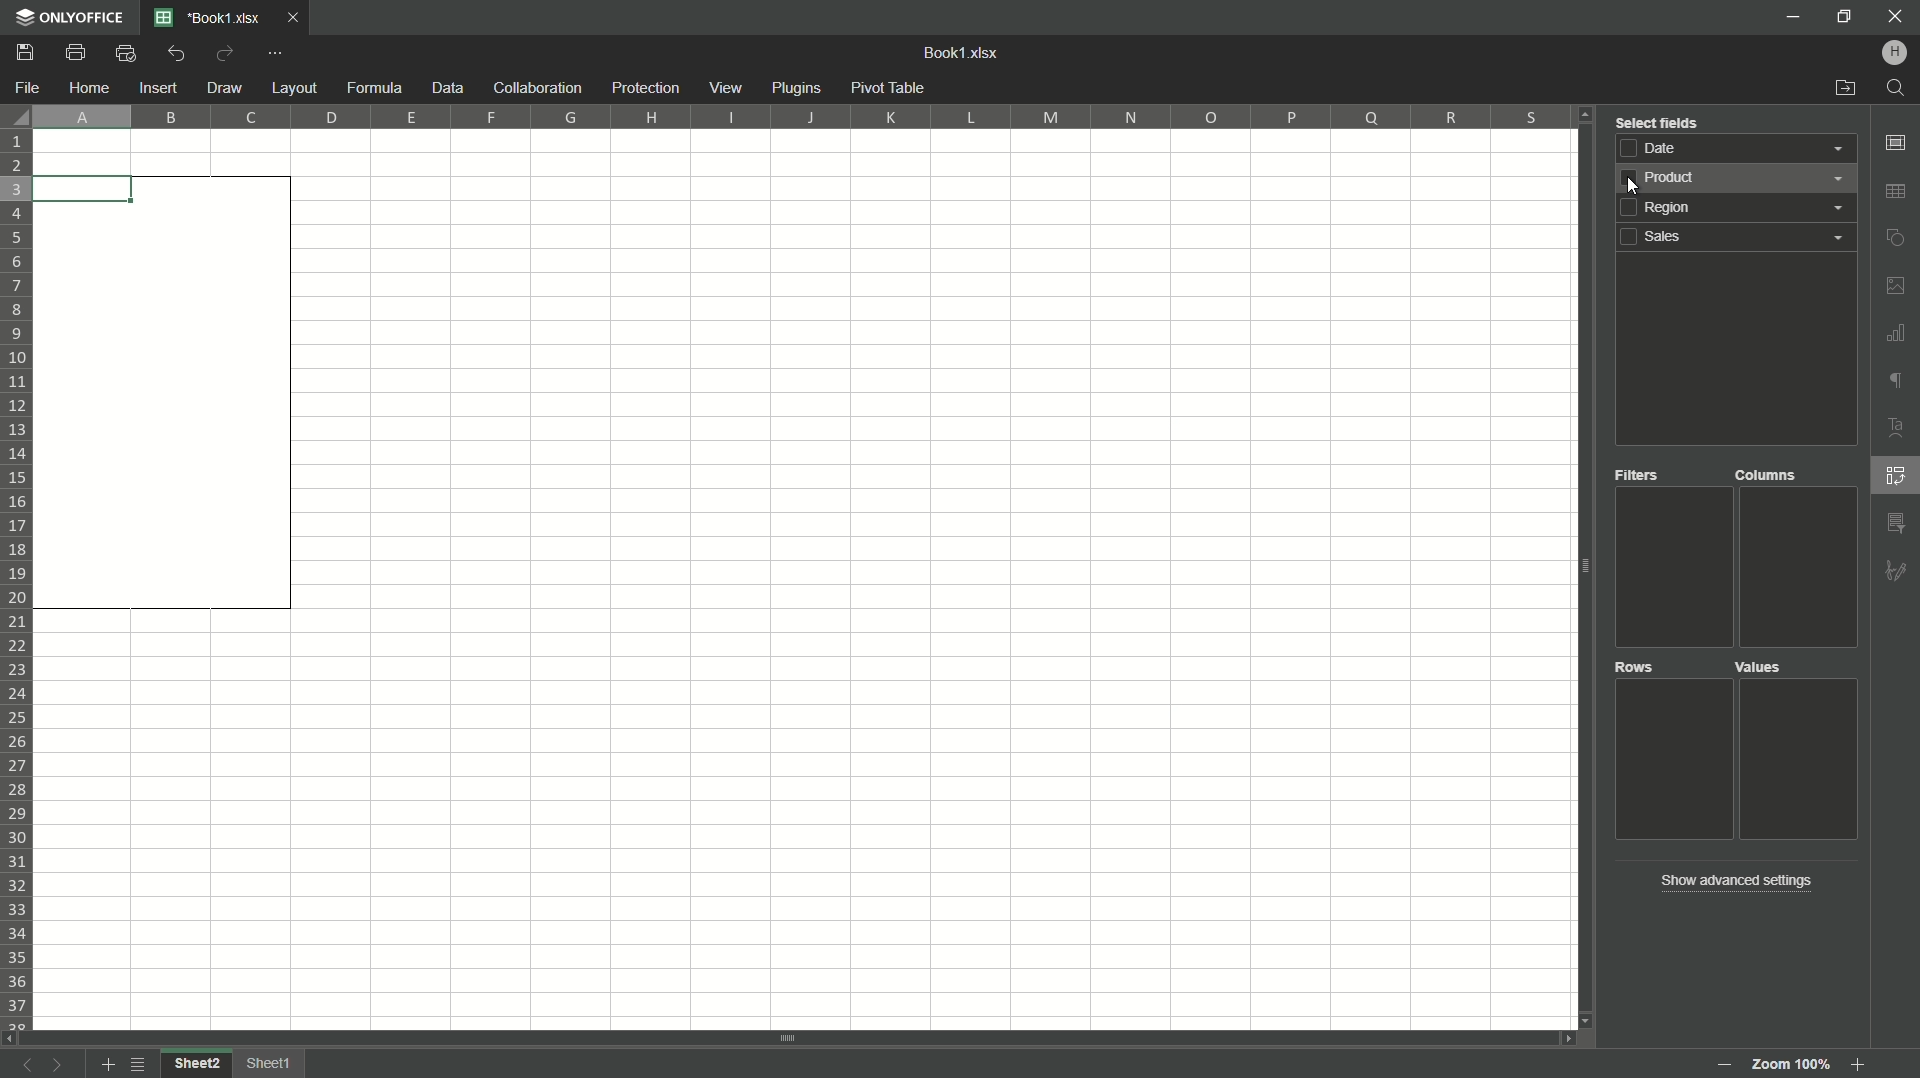 Image resolution: width=1920 pixels, height=1080 pixels. What do you see at coordinates (75, 56) in the screenshot?
I see `Print file` at bounding box center [75, 56].